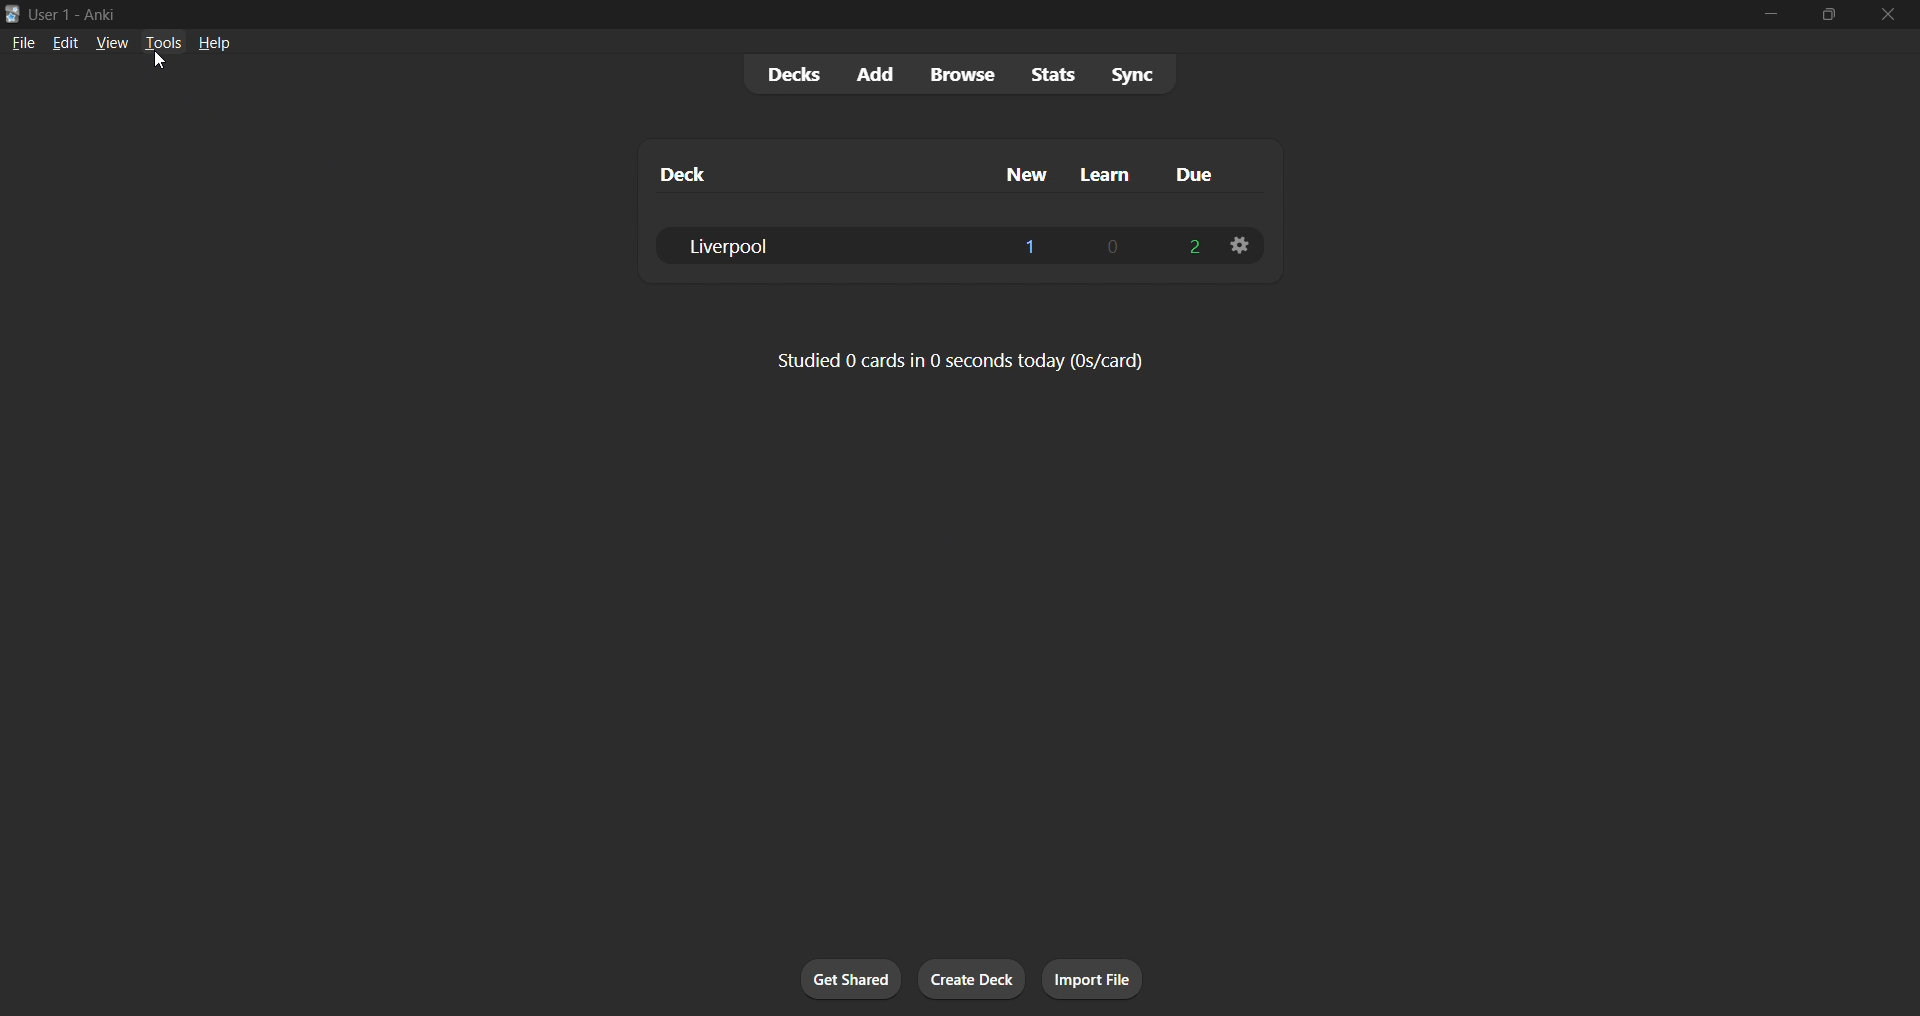  Describe the element at coordinates (959, 74) in the screenshot. I see `browse` at that location.